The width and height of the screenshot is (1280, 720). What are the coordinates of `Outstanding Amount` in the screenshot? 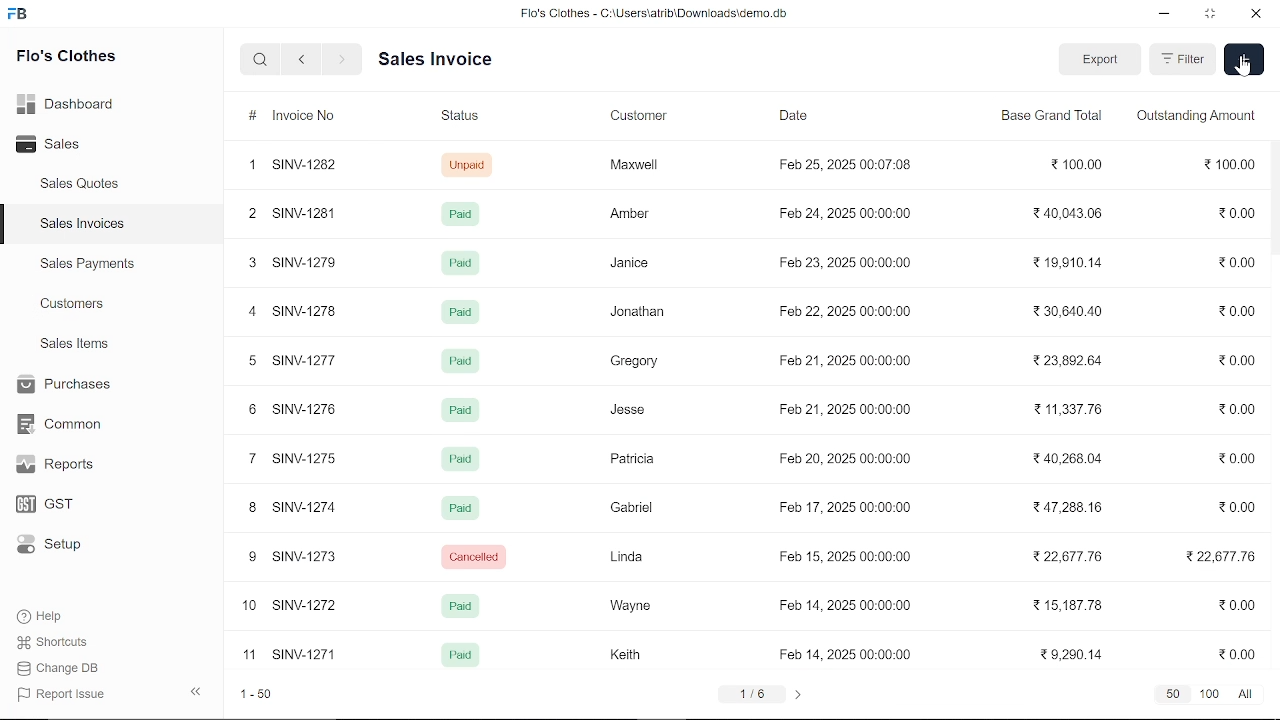 It's located at (1198, 120).